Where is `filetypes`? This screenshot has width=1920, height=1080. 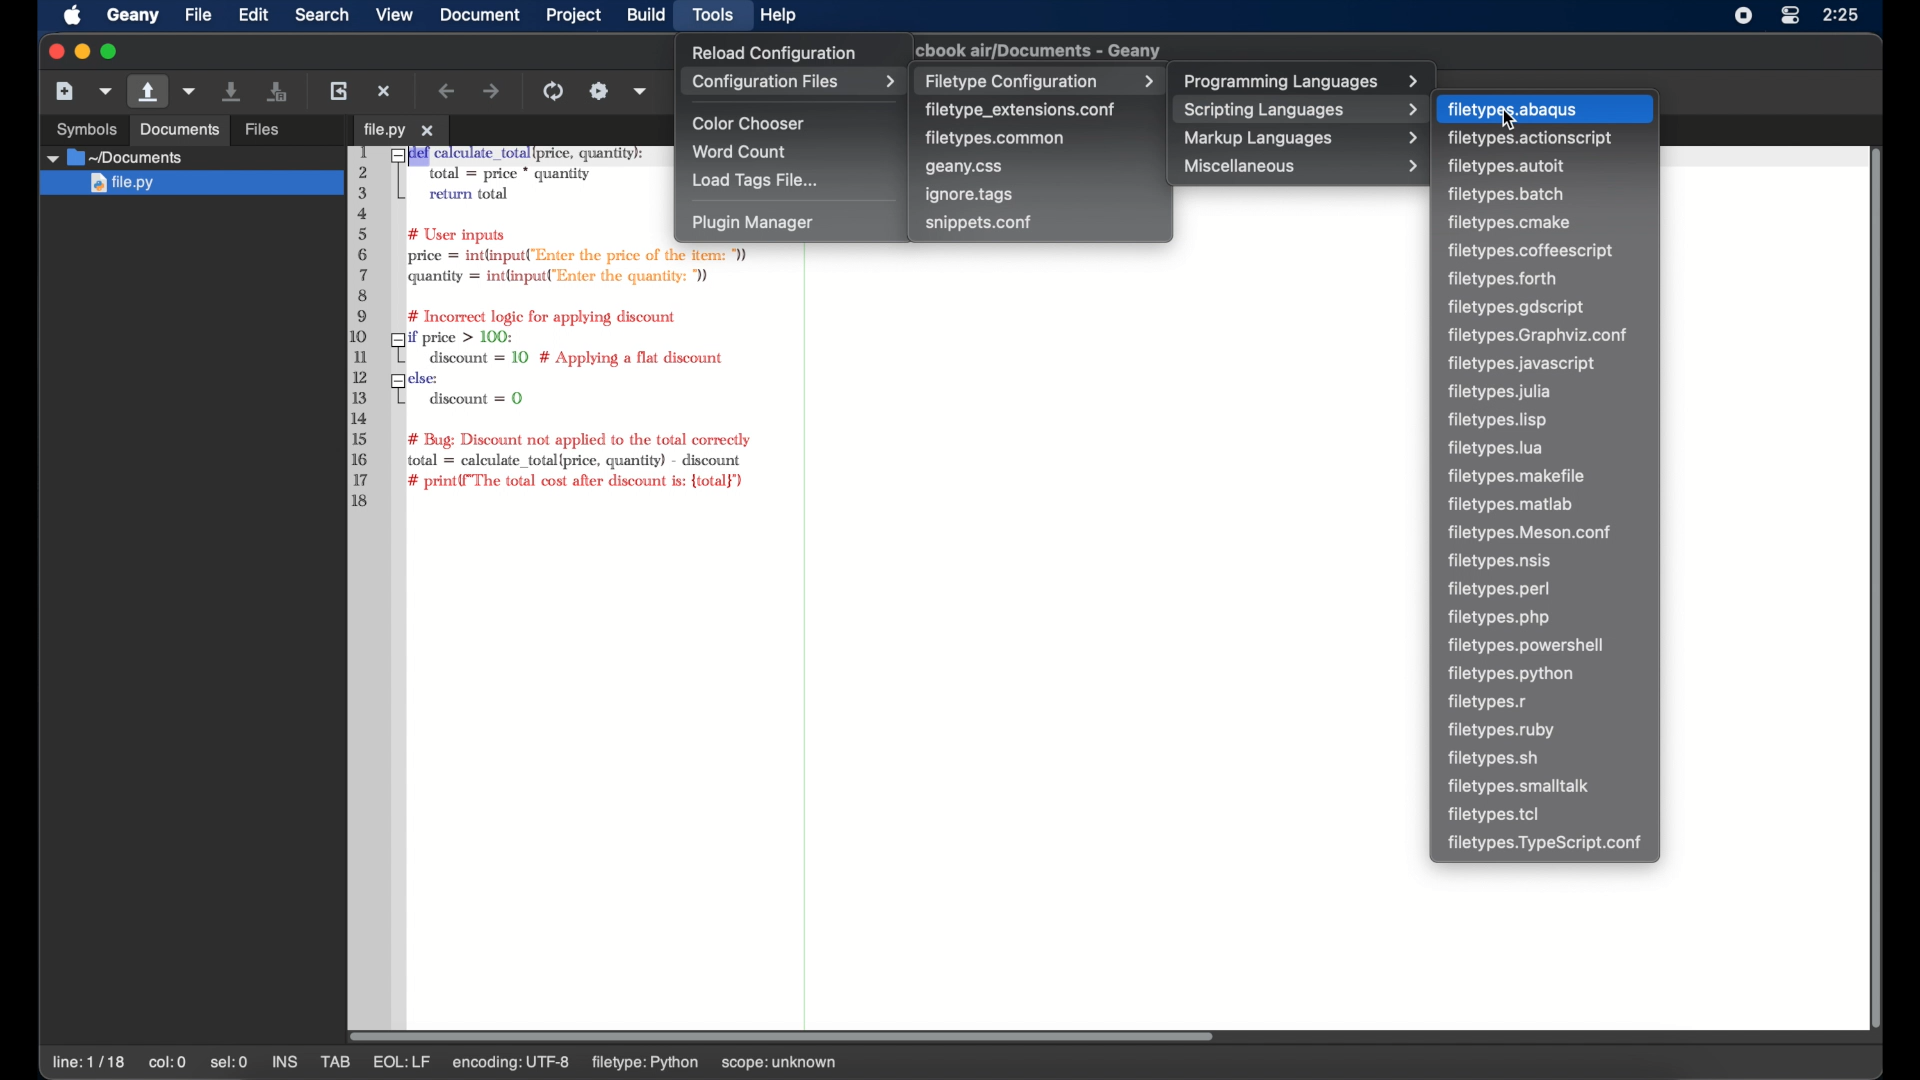 filetypes is located at coordinates (1506, 167).